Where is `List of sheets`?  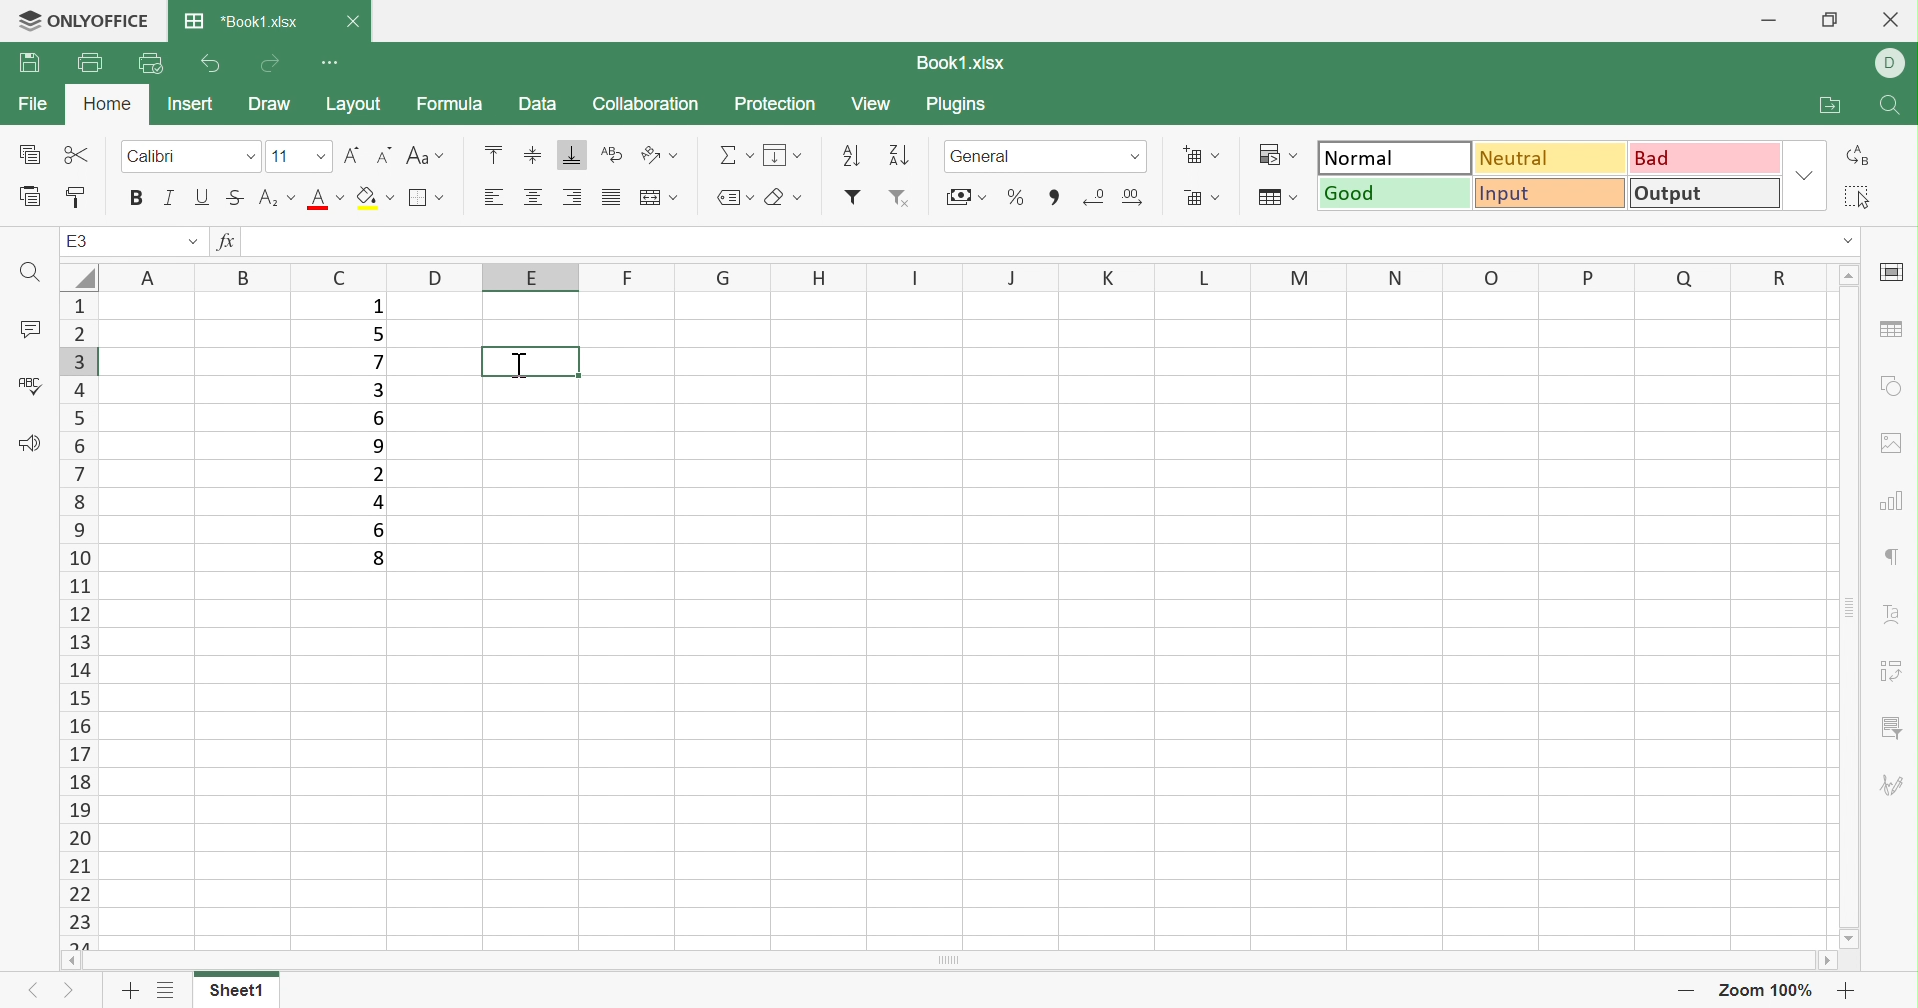 List of sheets is located at coordinates (167, 991).